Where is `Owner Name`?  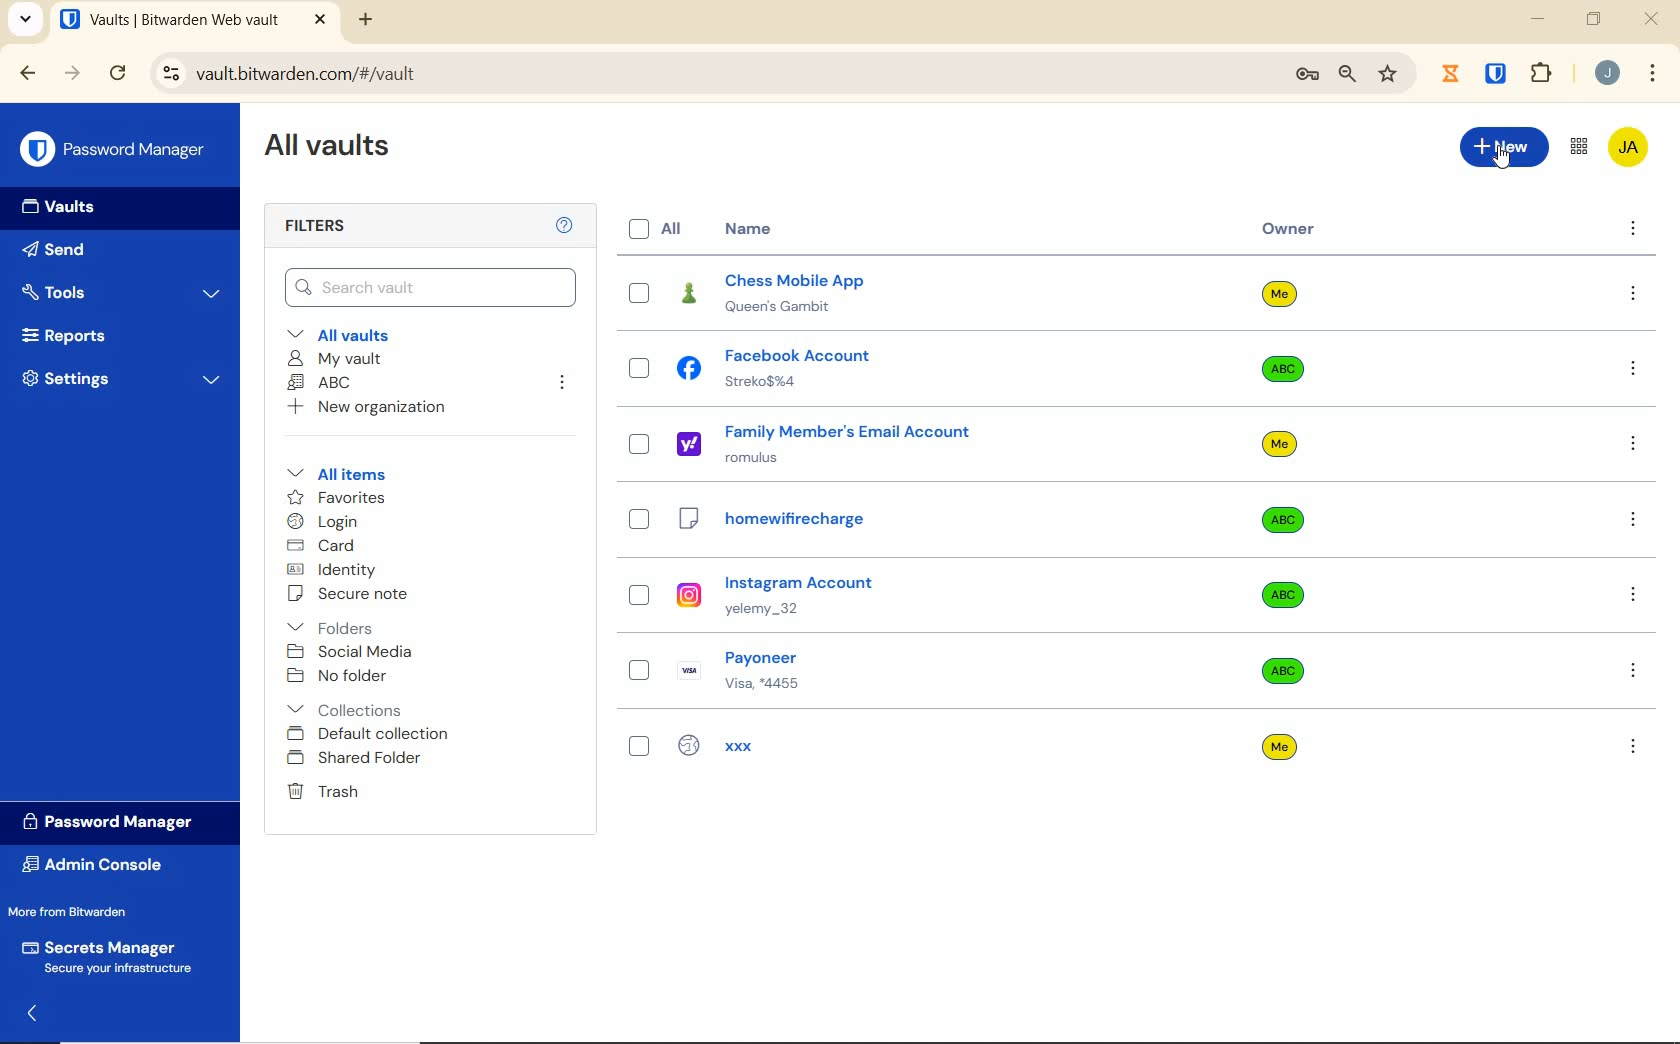
Owner Name is located at coordinates (1280, 521).